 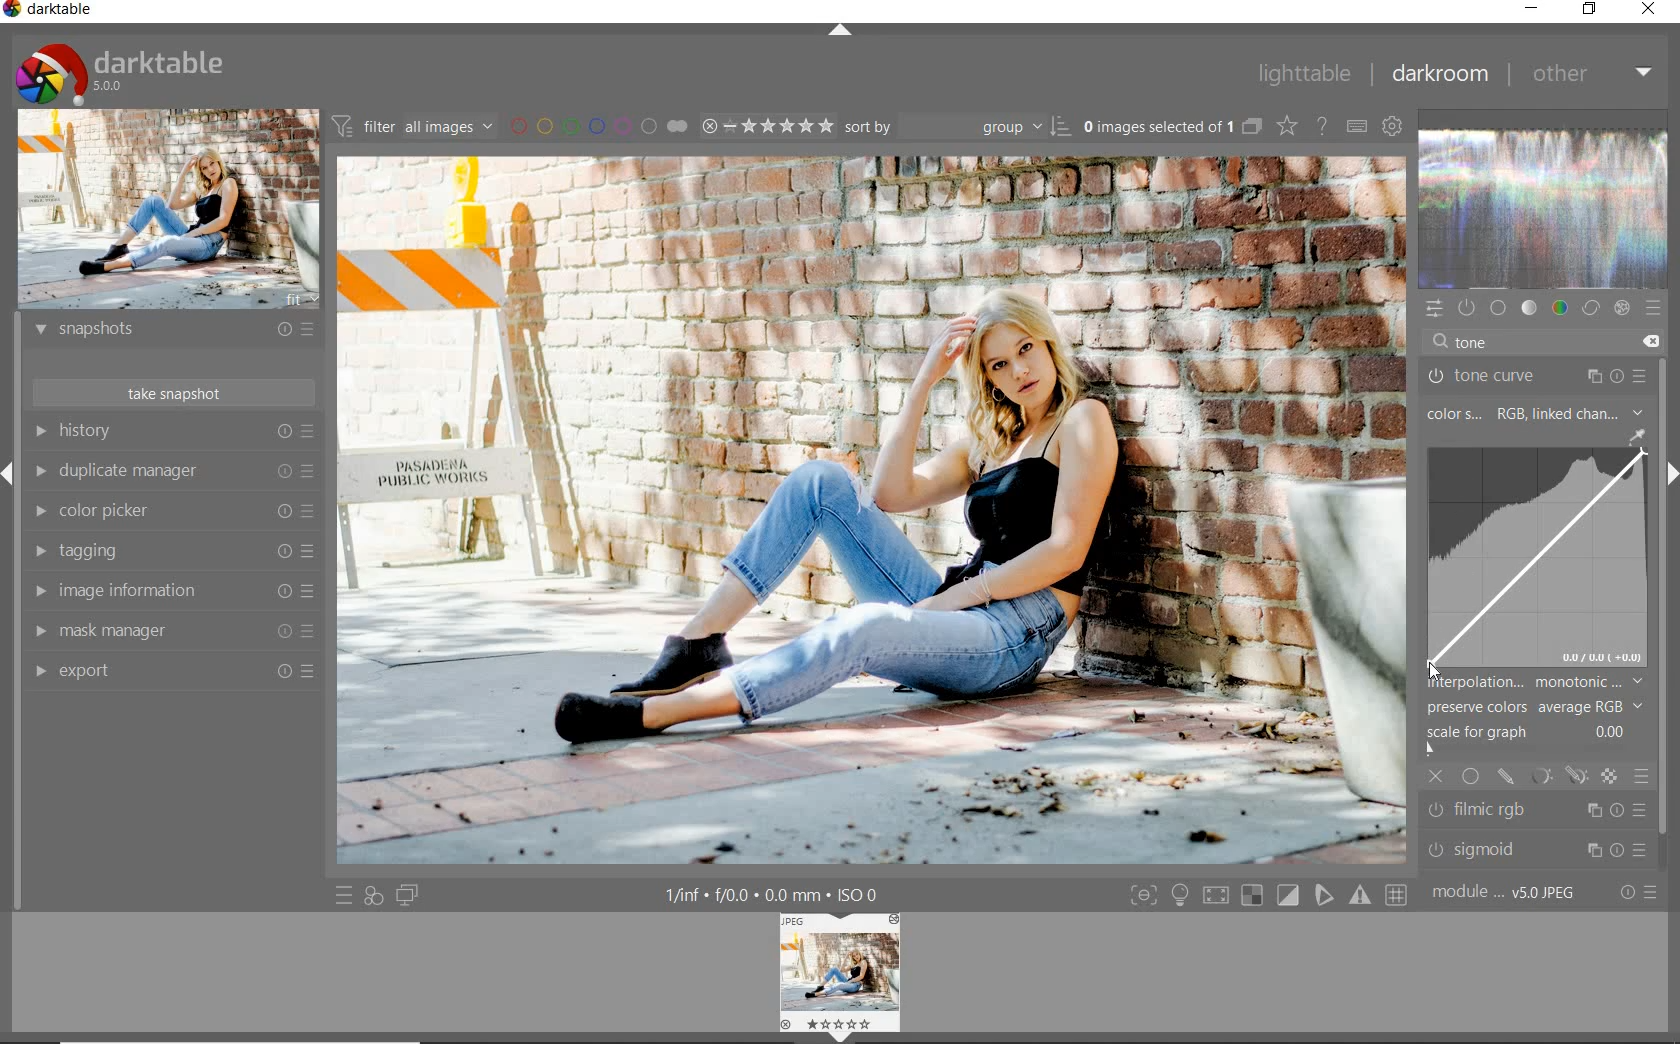 What do you see at coordinates (1590, 309) in the screenshot?
I see `correct` at bounding box center [1590, 309].